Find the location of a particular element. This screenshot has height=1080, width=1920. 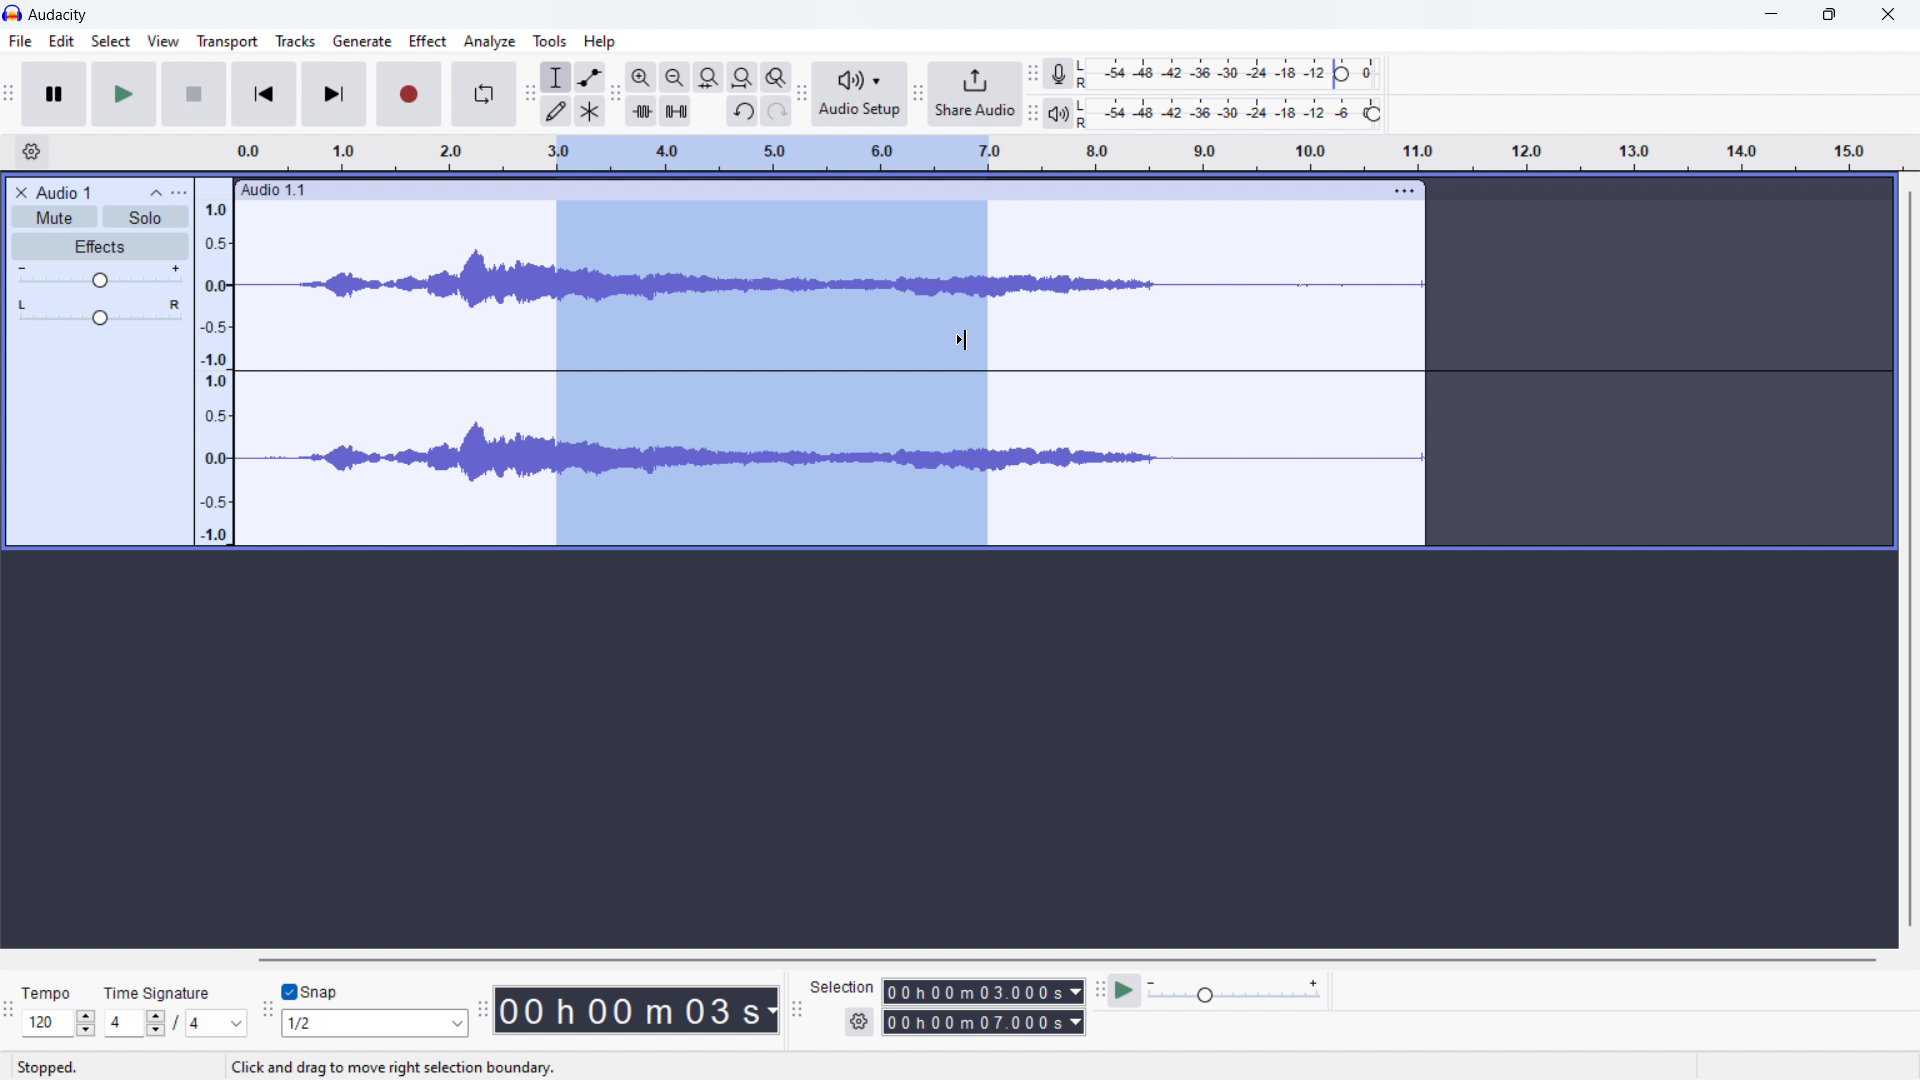

envelop tool is located at coordinates (590, 77).